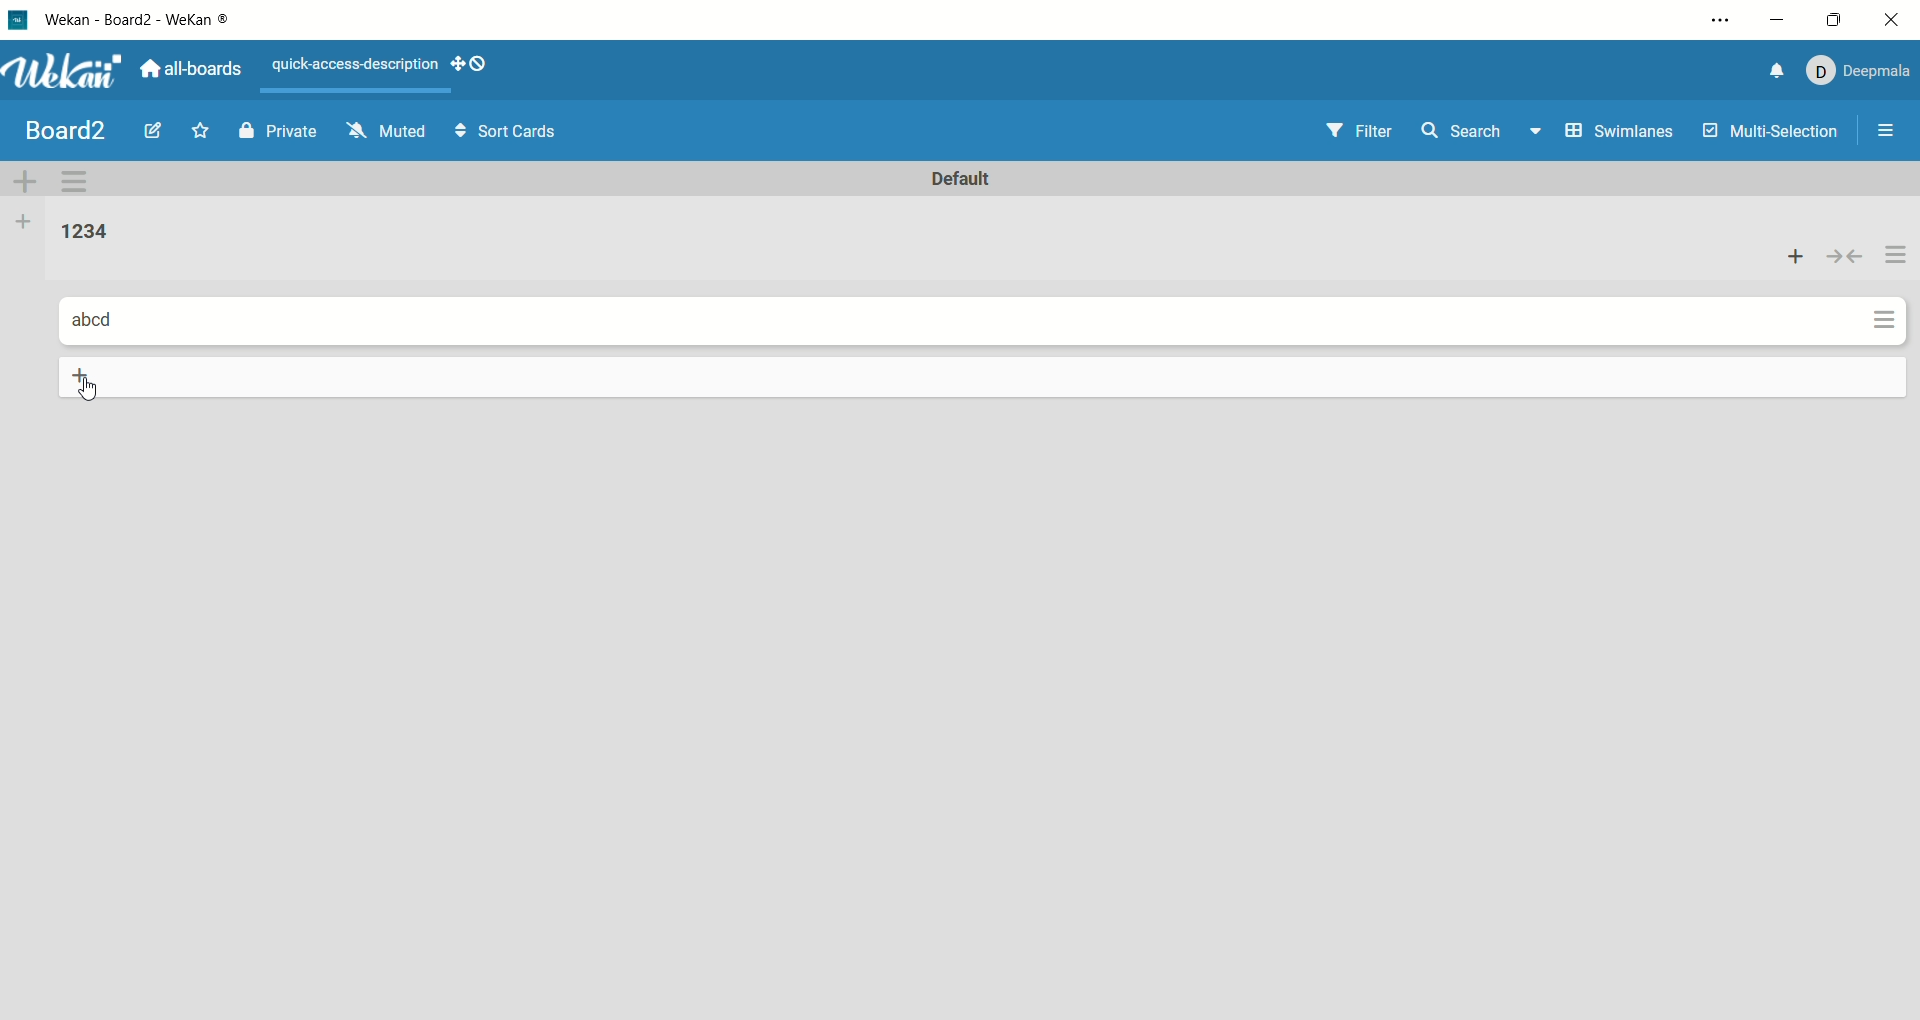  What do you see at coordinates (196, 70) in the screenshot?
I see `all boards` at bounding box center [196, 70].